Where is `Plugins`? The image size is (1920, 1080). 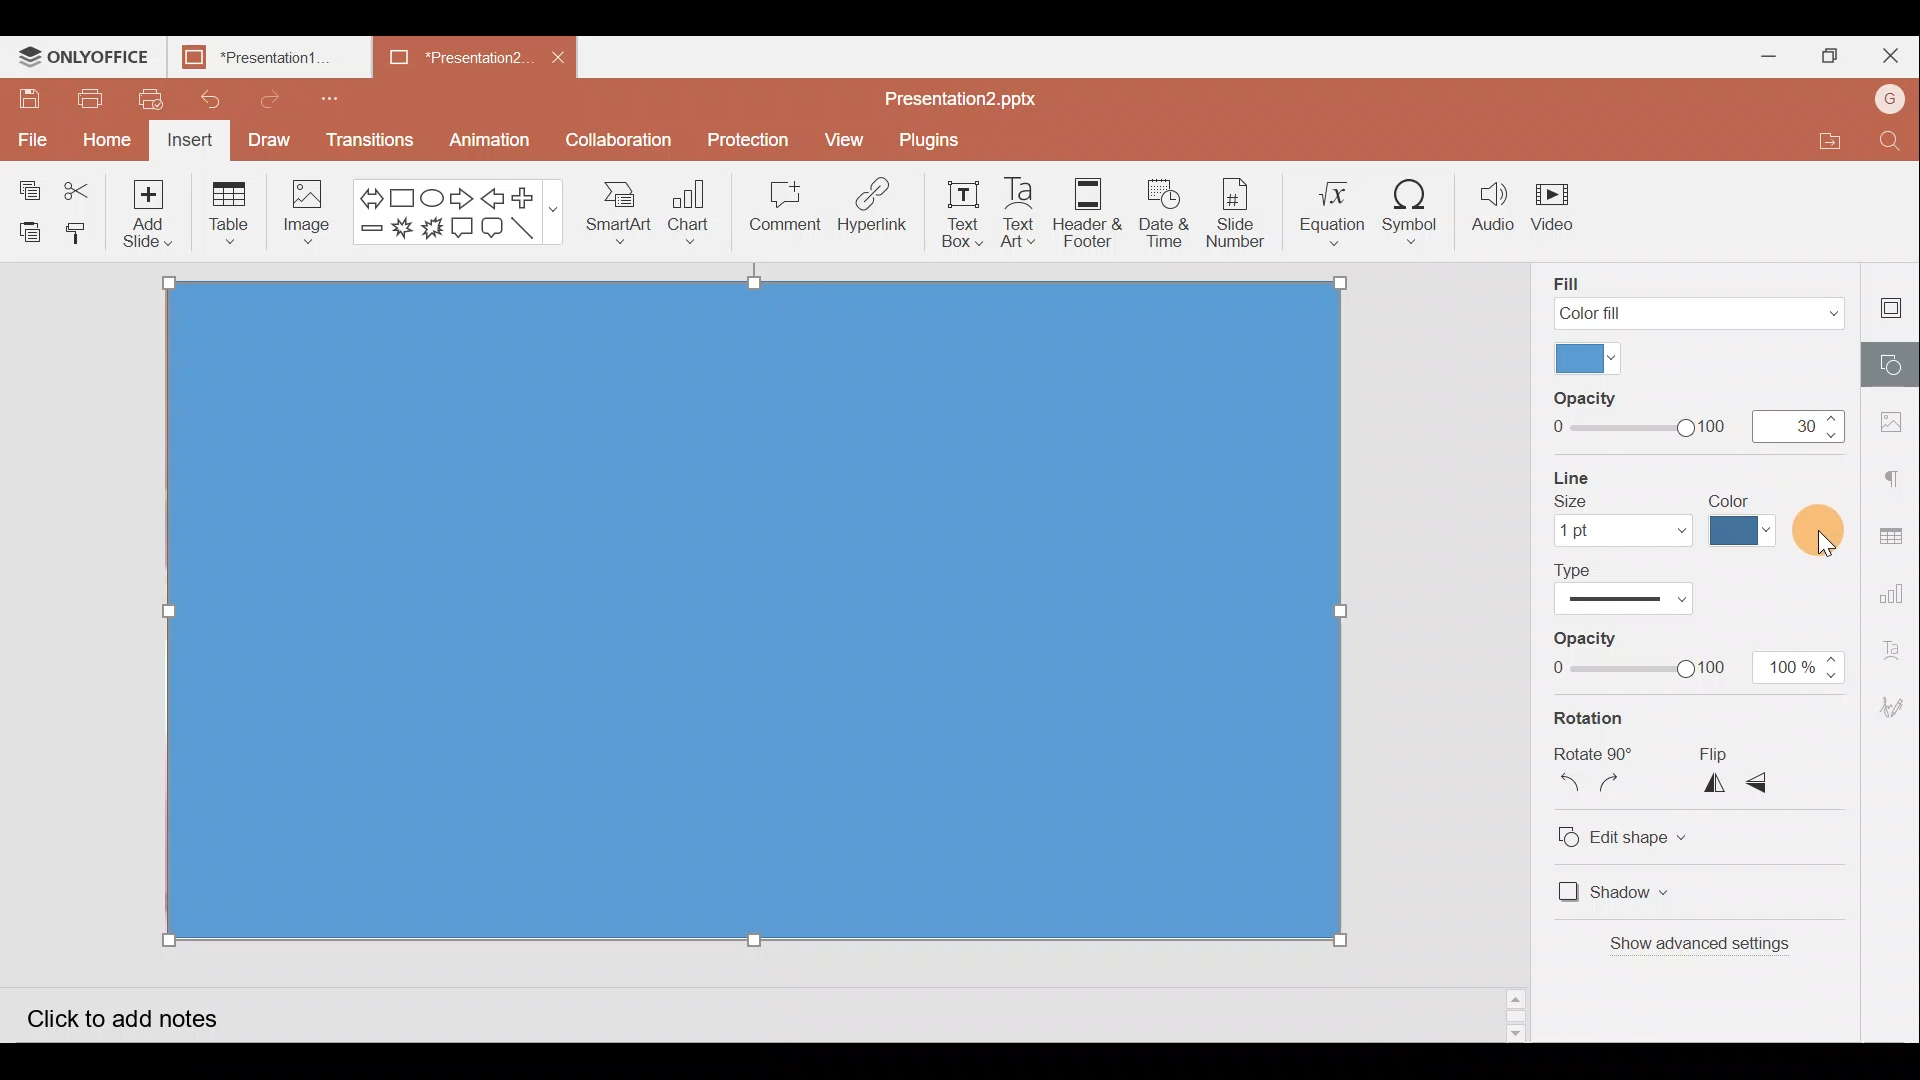 Plugins is located at coordinates (936, 140).